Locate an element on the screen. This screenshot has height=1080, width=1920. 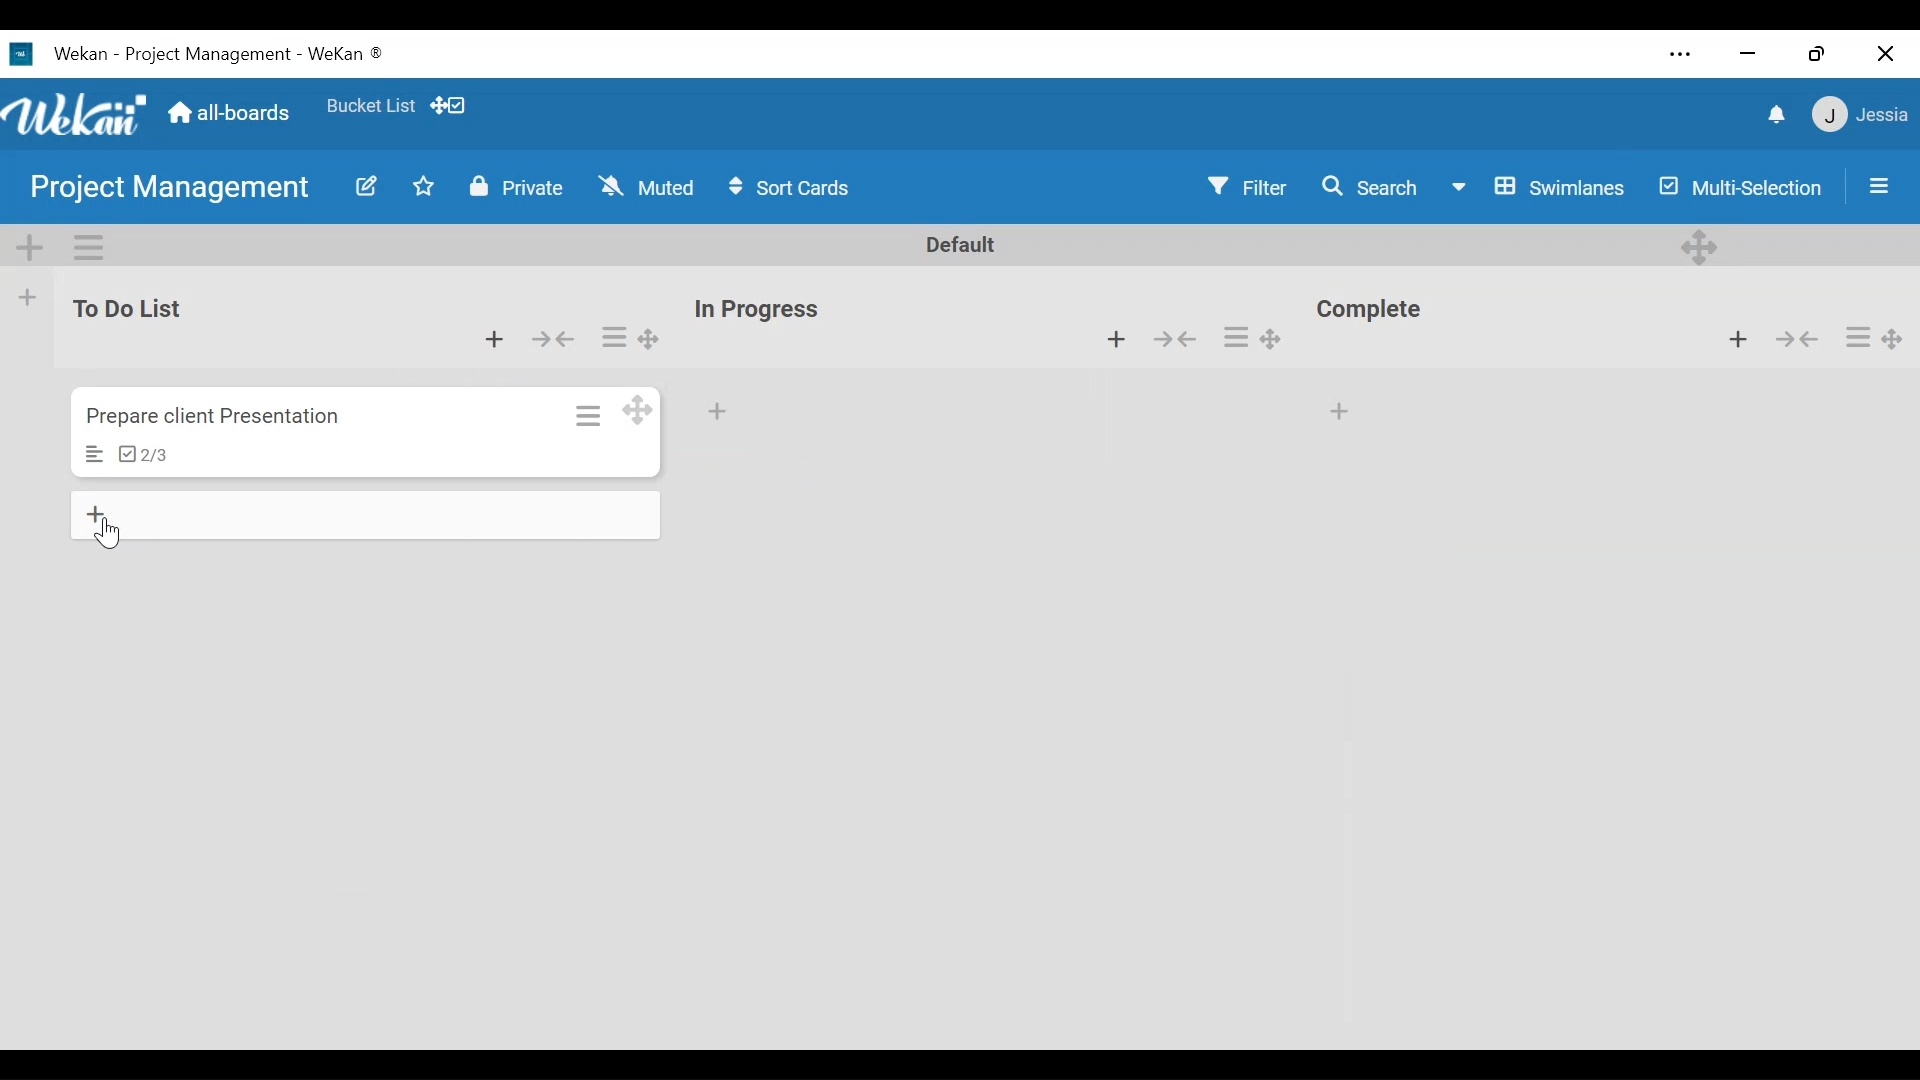
Private is located at coordinates (512, 187).